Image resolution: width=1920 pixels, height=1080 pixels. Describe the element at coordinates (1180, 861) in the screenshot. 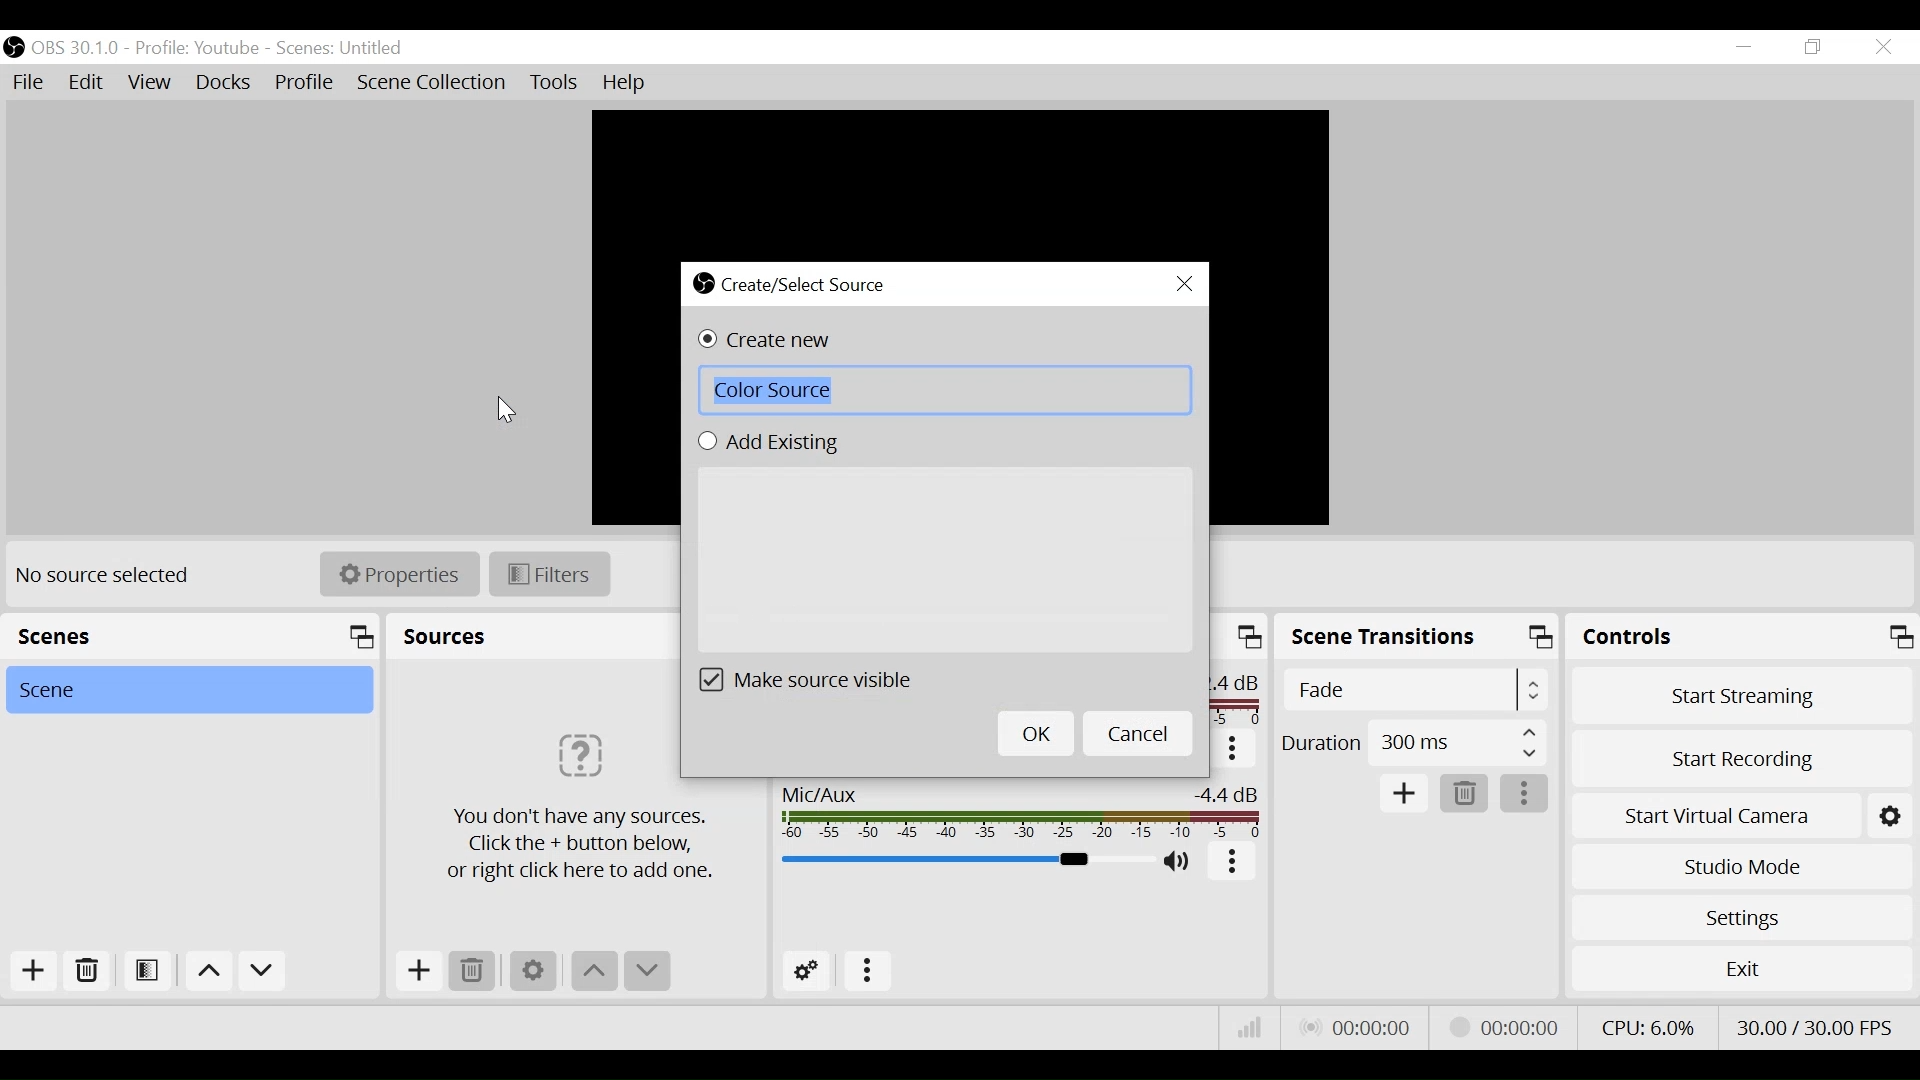

I see `(un)mute` at that location.